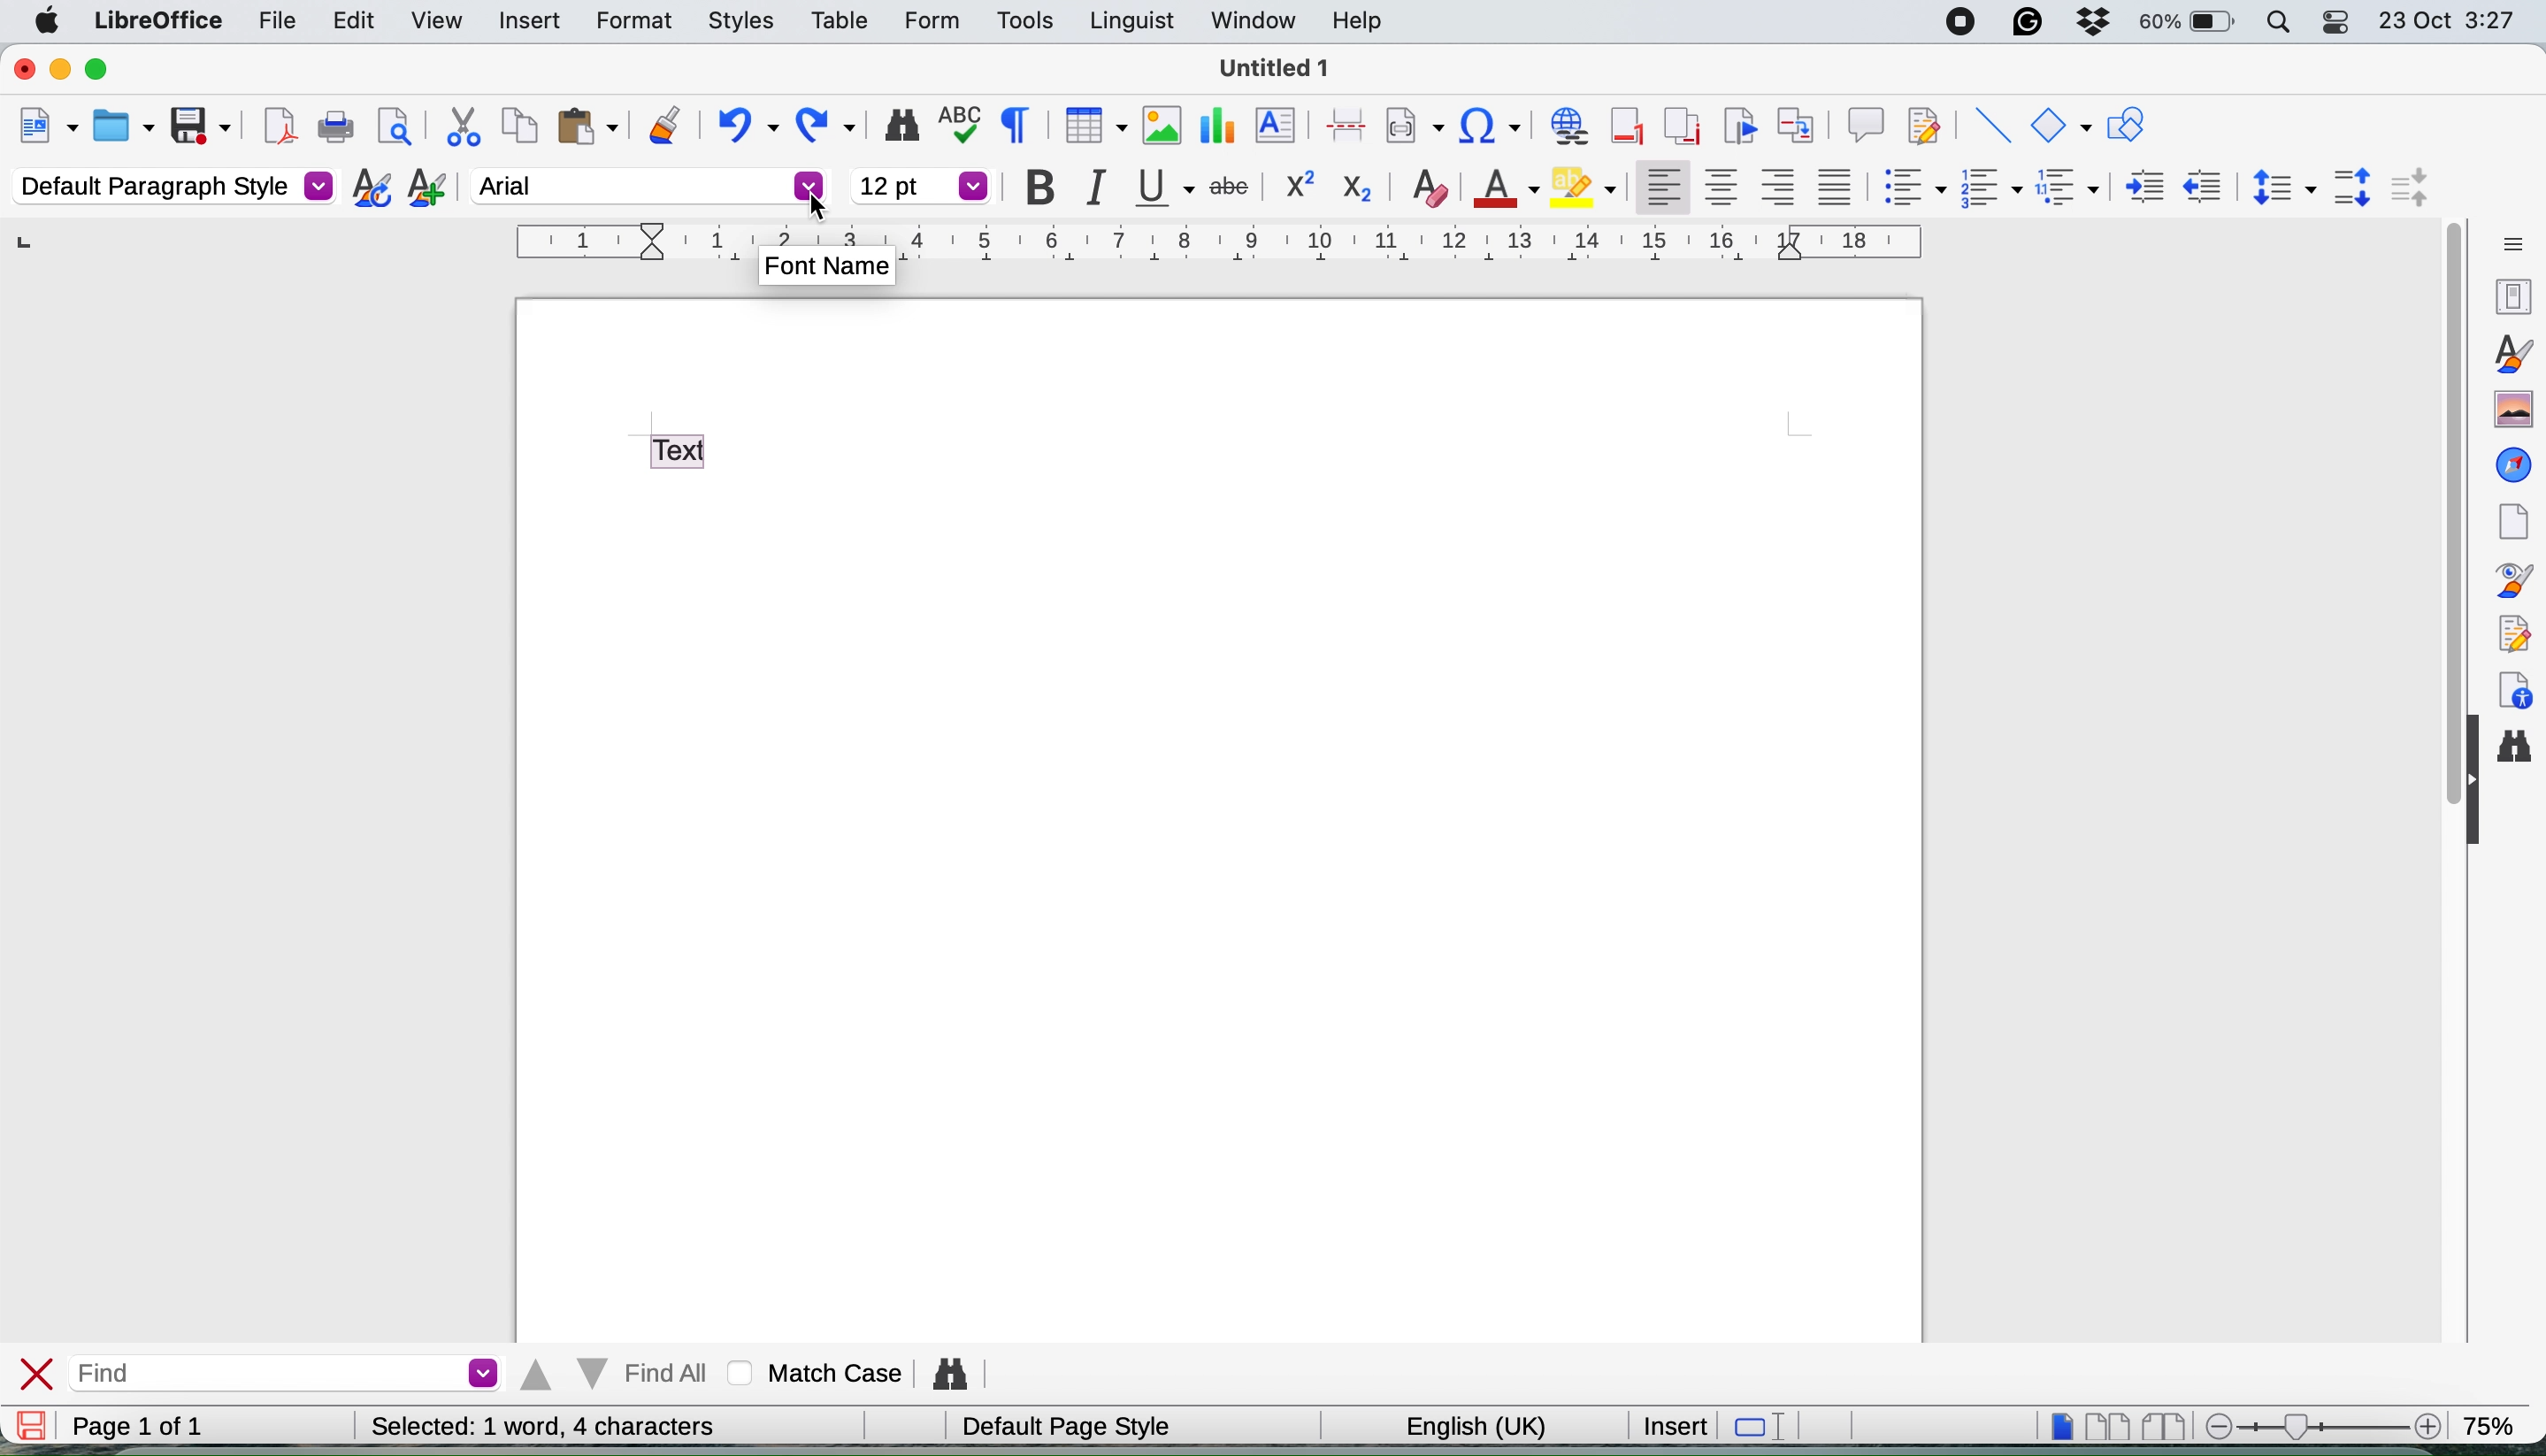 Image resolution: width=2546 pixels, height=1456 pixels. What do you see at coordinates (1992, 190) in the screenshot?
I see `toggle ordered list` at bounding box center [1992, 190].